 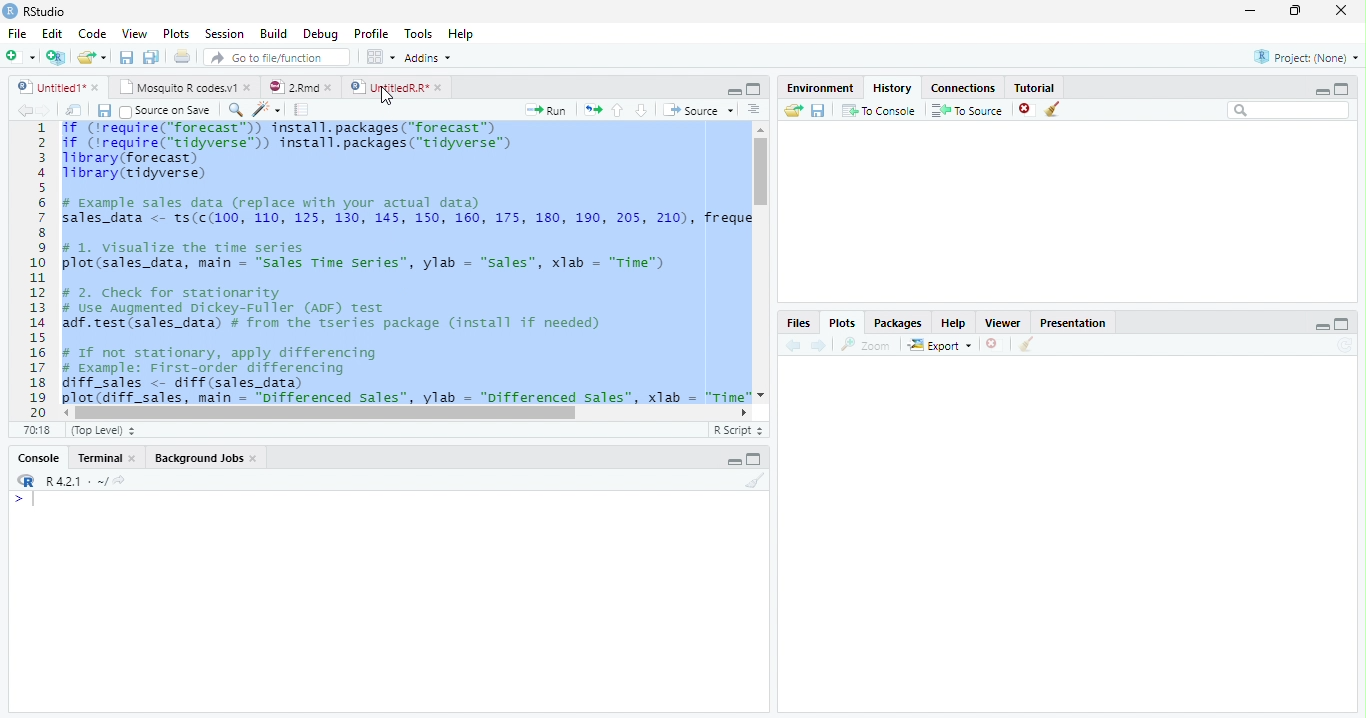 What do you see at coordinates (793, 111) in the screenshot?
I see `Open Folder` at bounding box center [793, 111].